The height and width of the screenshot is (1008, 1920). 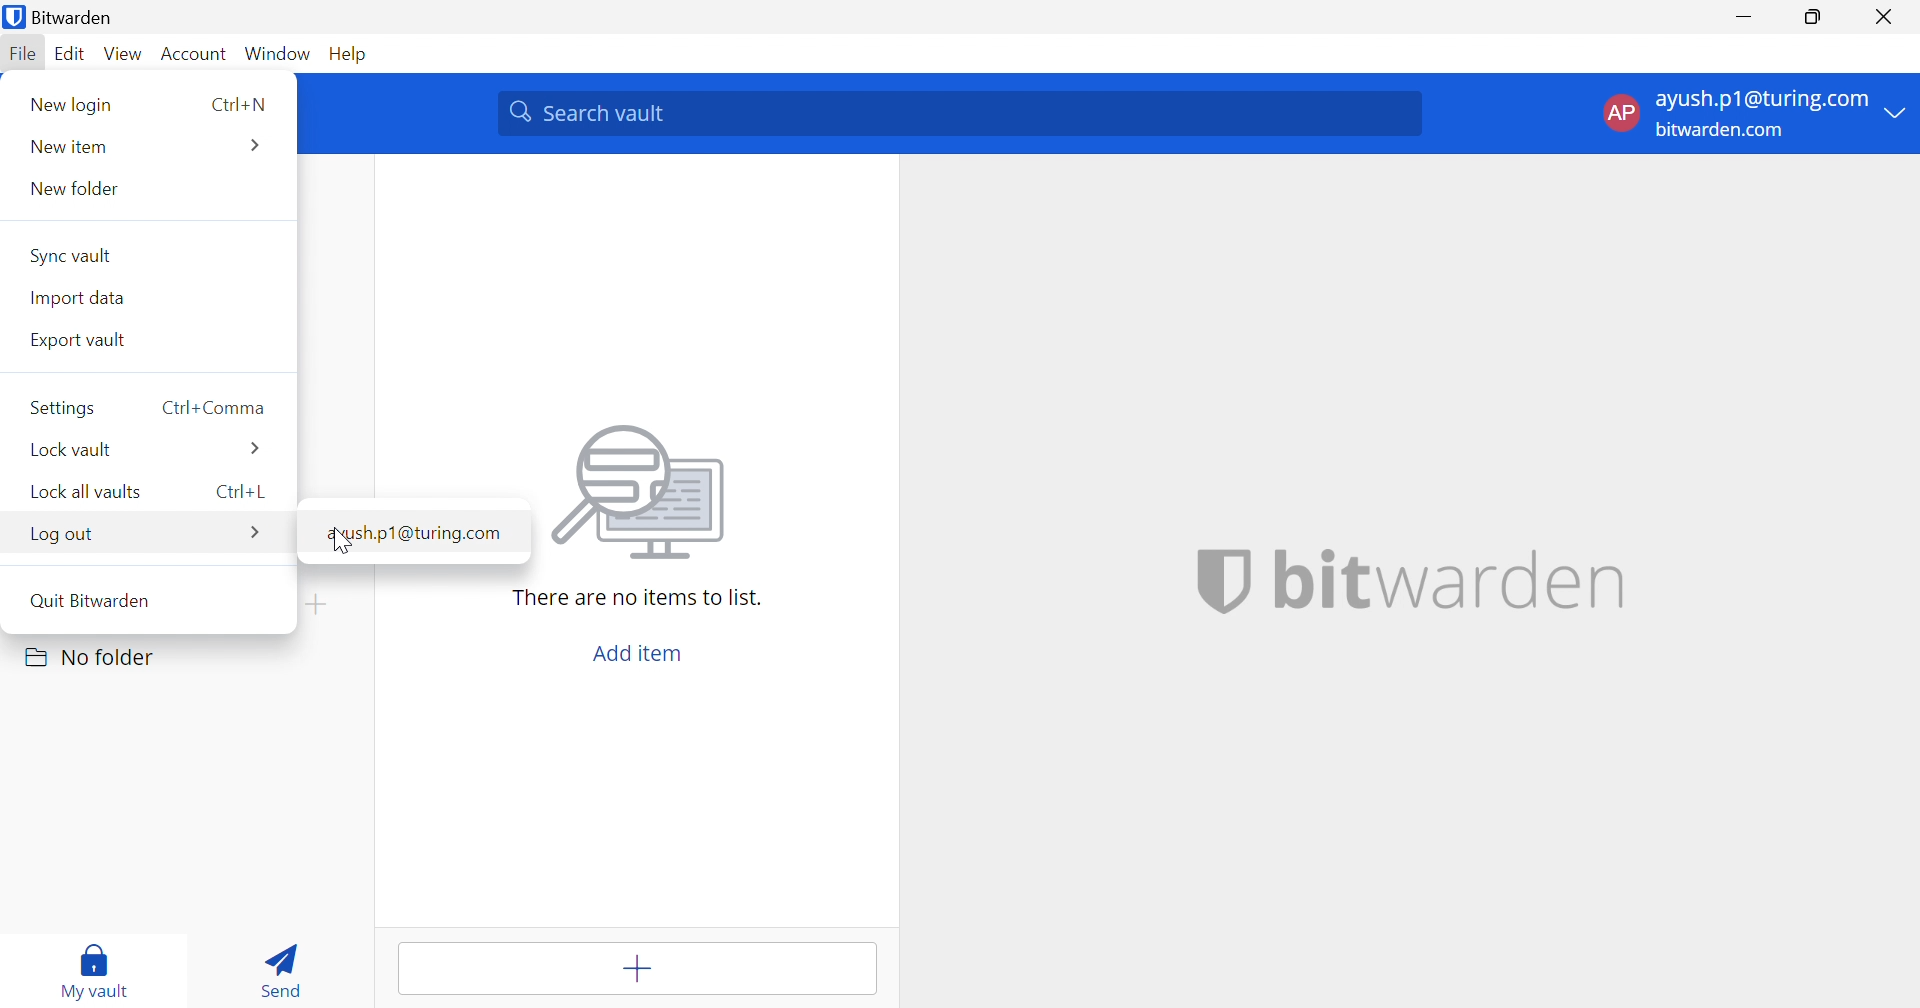 What do you see at coordinates (1886, 18) in the screenshot?
I see `Close` at bounding box center [1886, 18].